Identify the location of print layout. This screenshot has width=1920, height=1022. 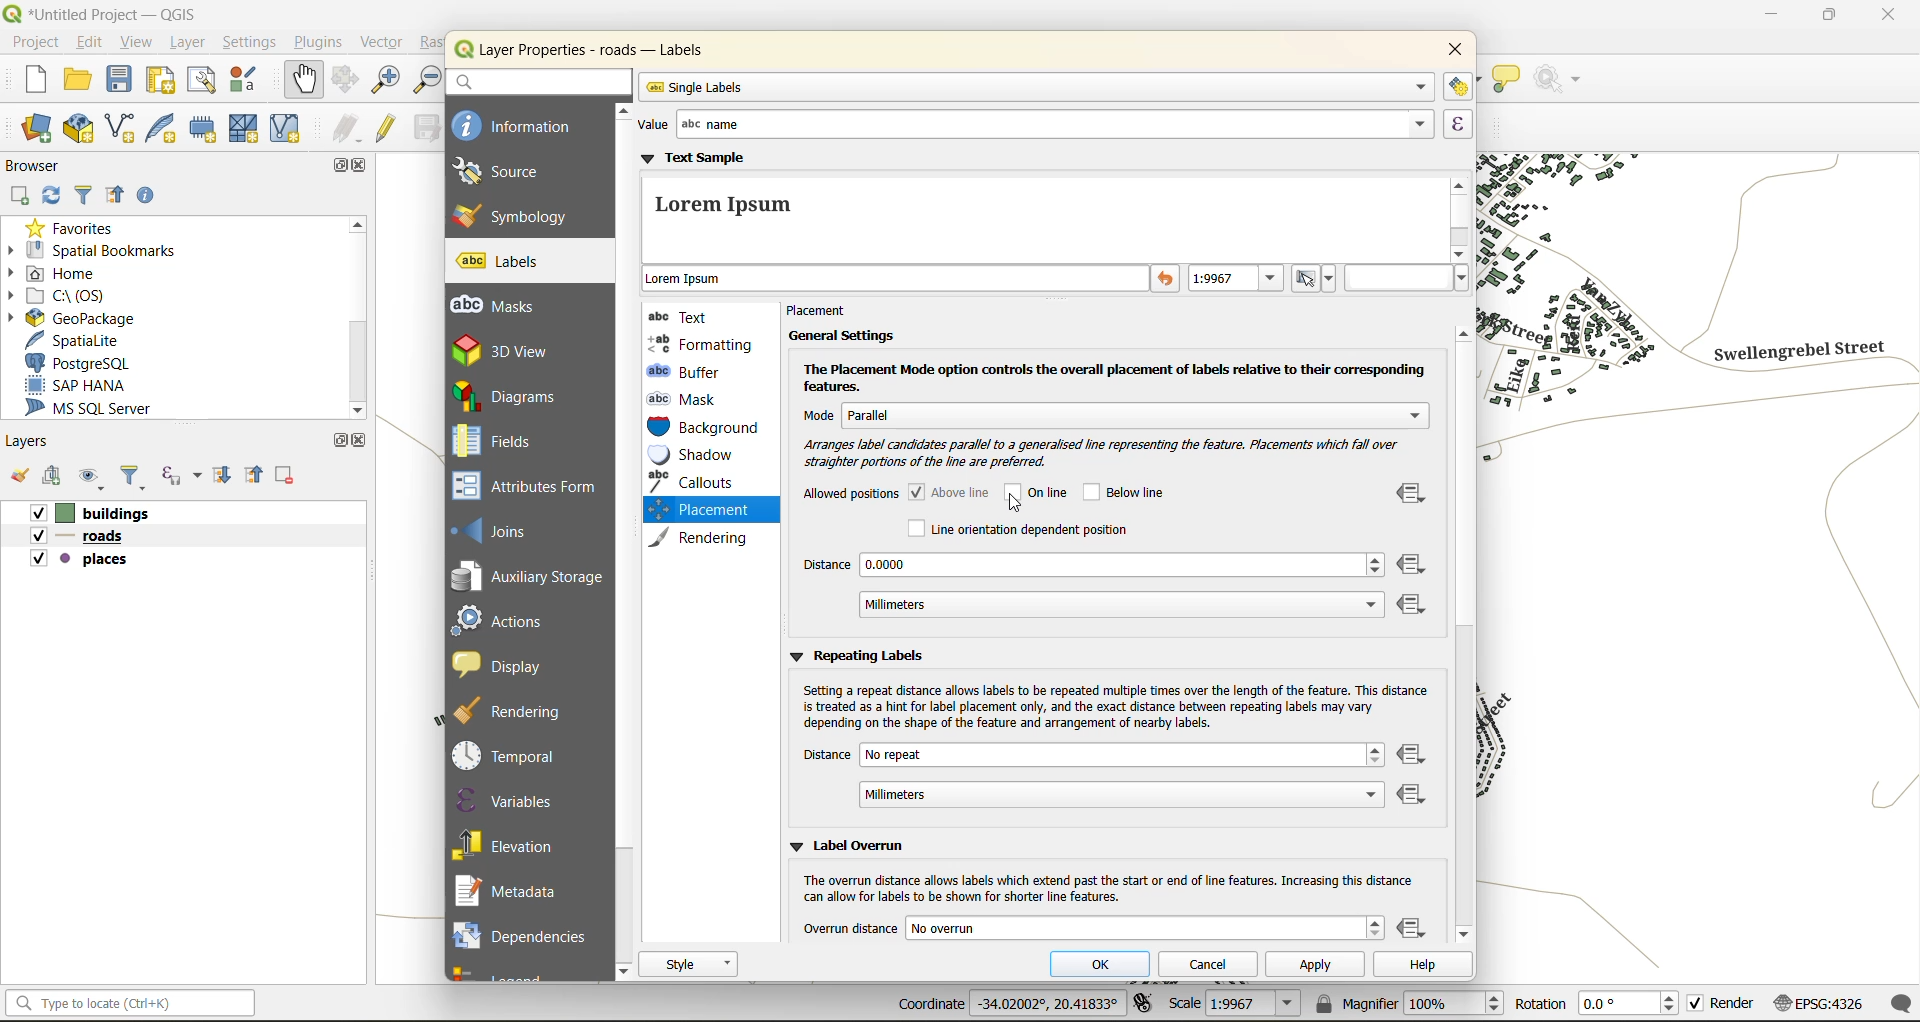
(162, 82).